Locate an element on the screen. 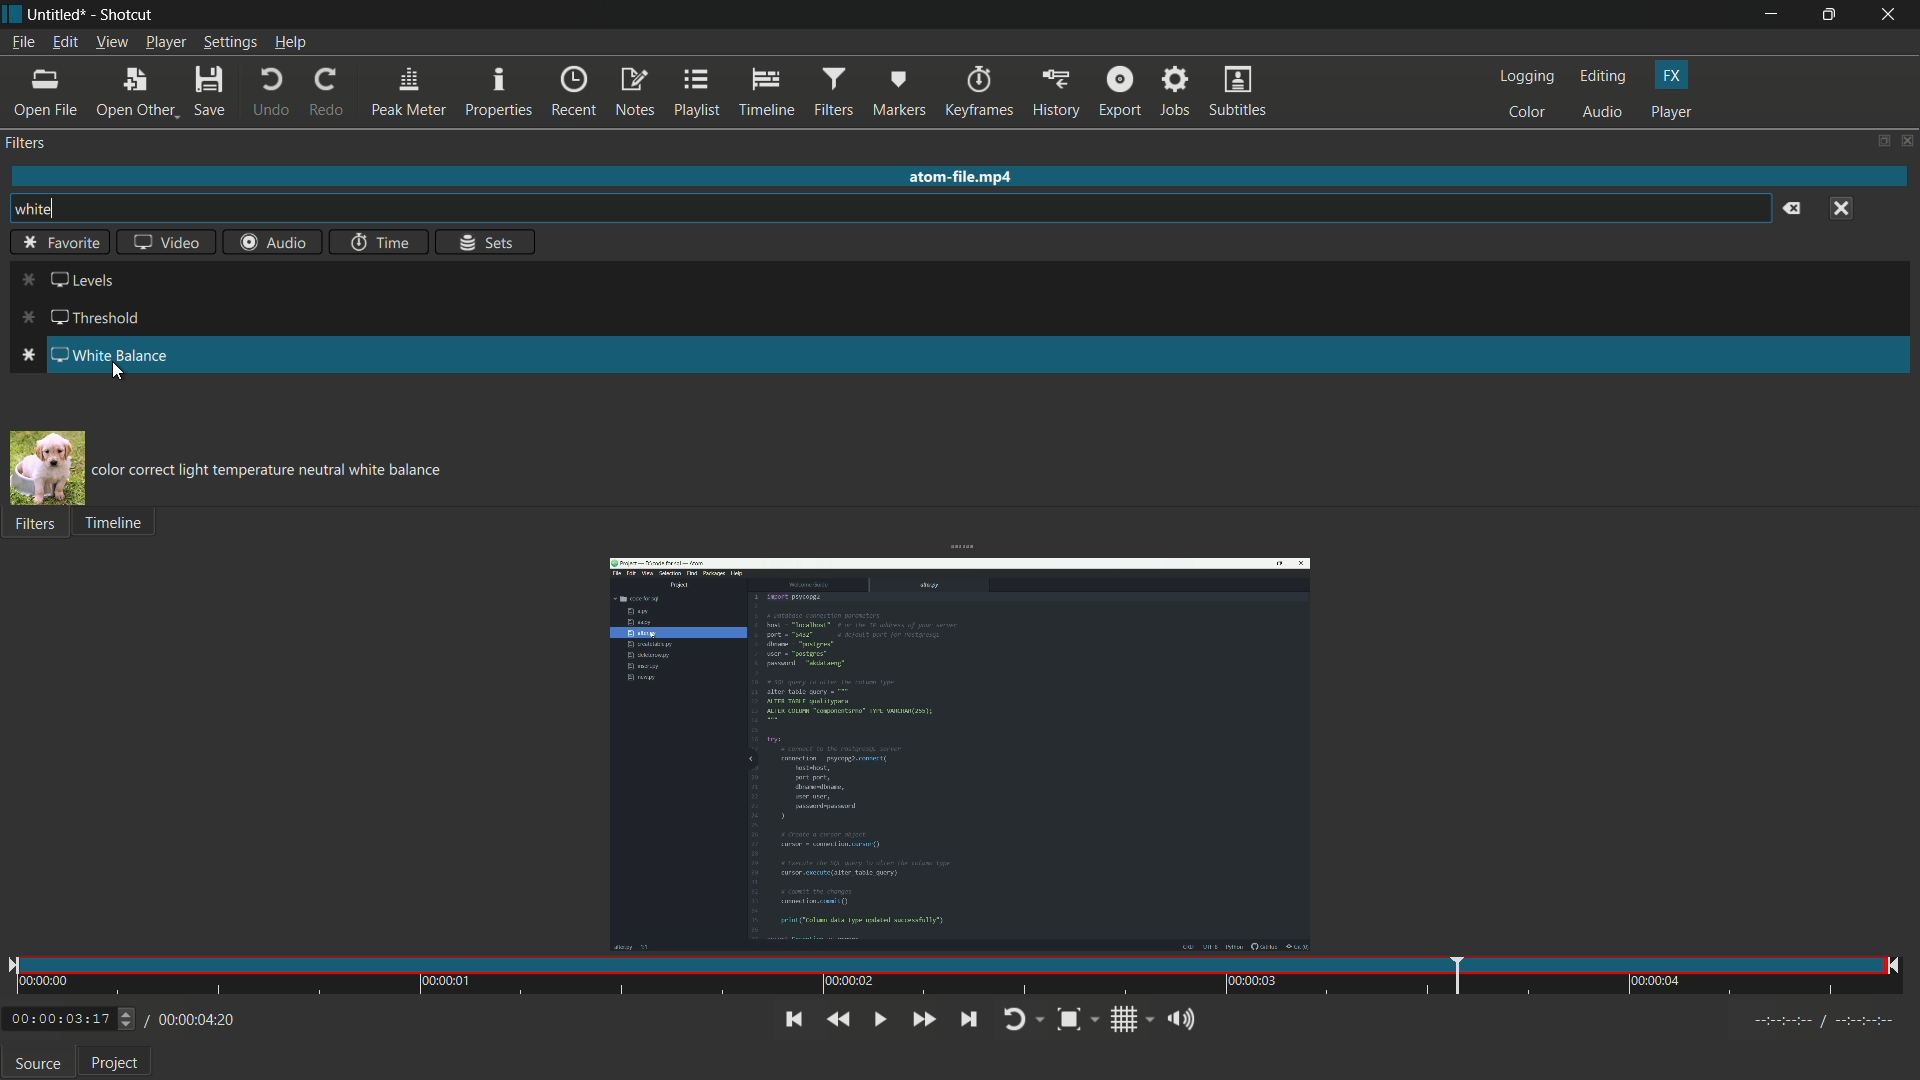 The width and height of the screenshot is (1920, 1080). atom-fie.mp4(imported video name) is located at coordinates (956, 177).